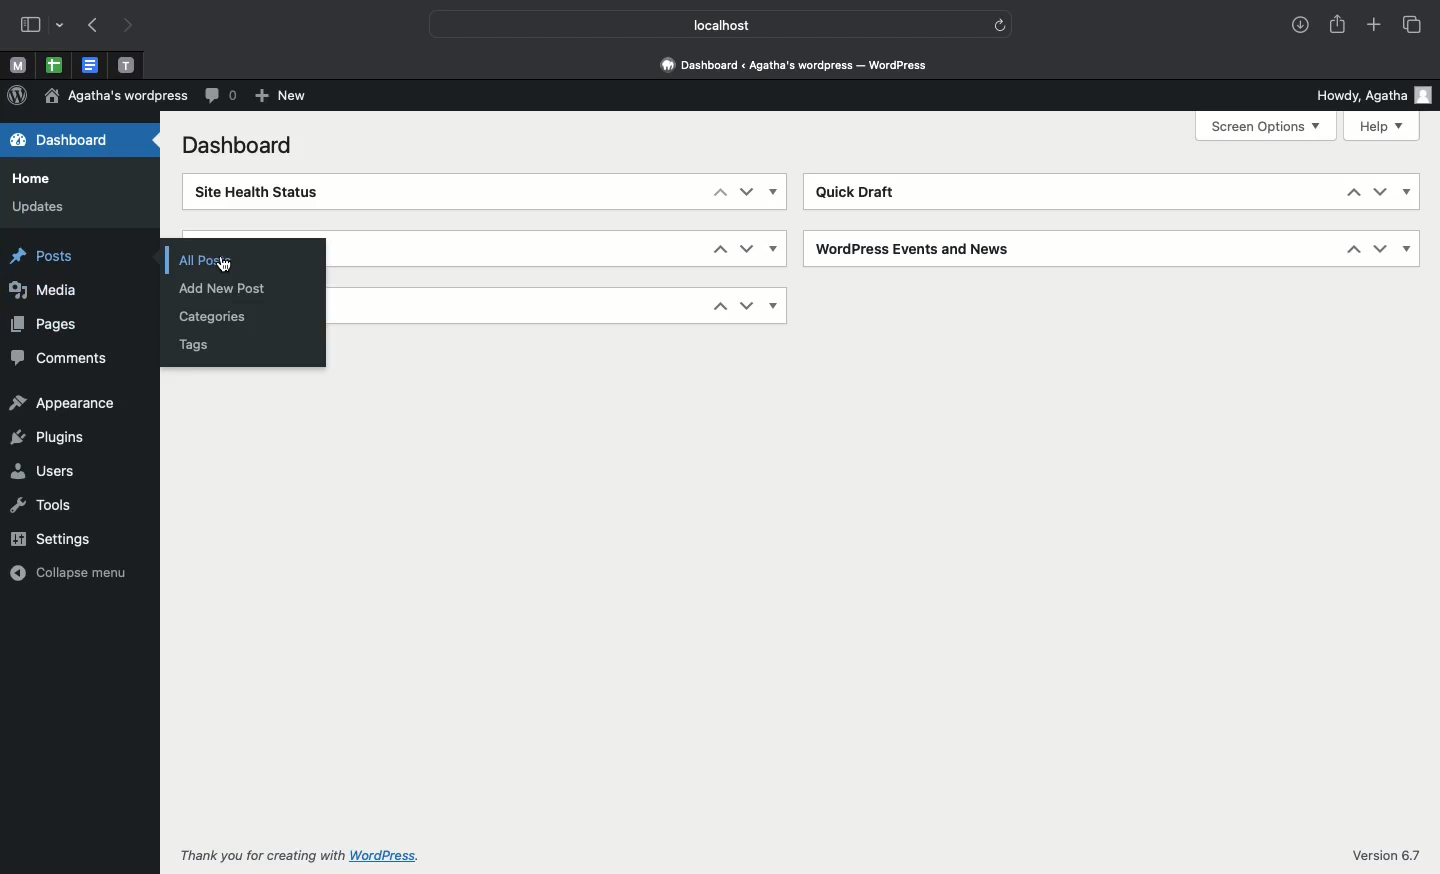  Describe the element at coordinates (800, 66) in the screenshot. I see `Dashboard <agatha's wordpress - wordpress` at that location.